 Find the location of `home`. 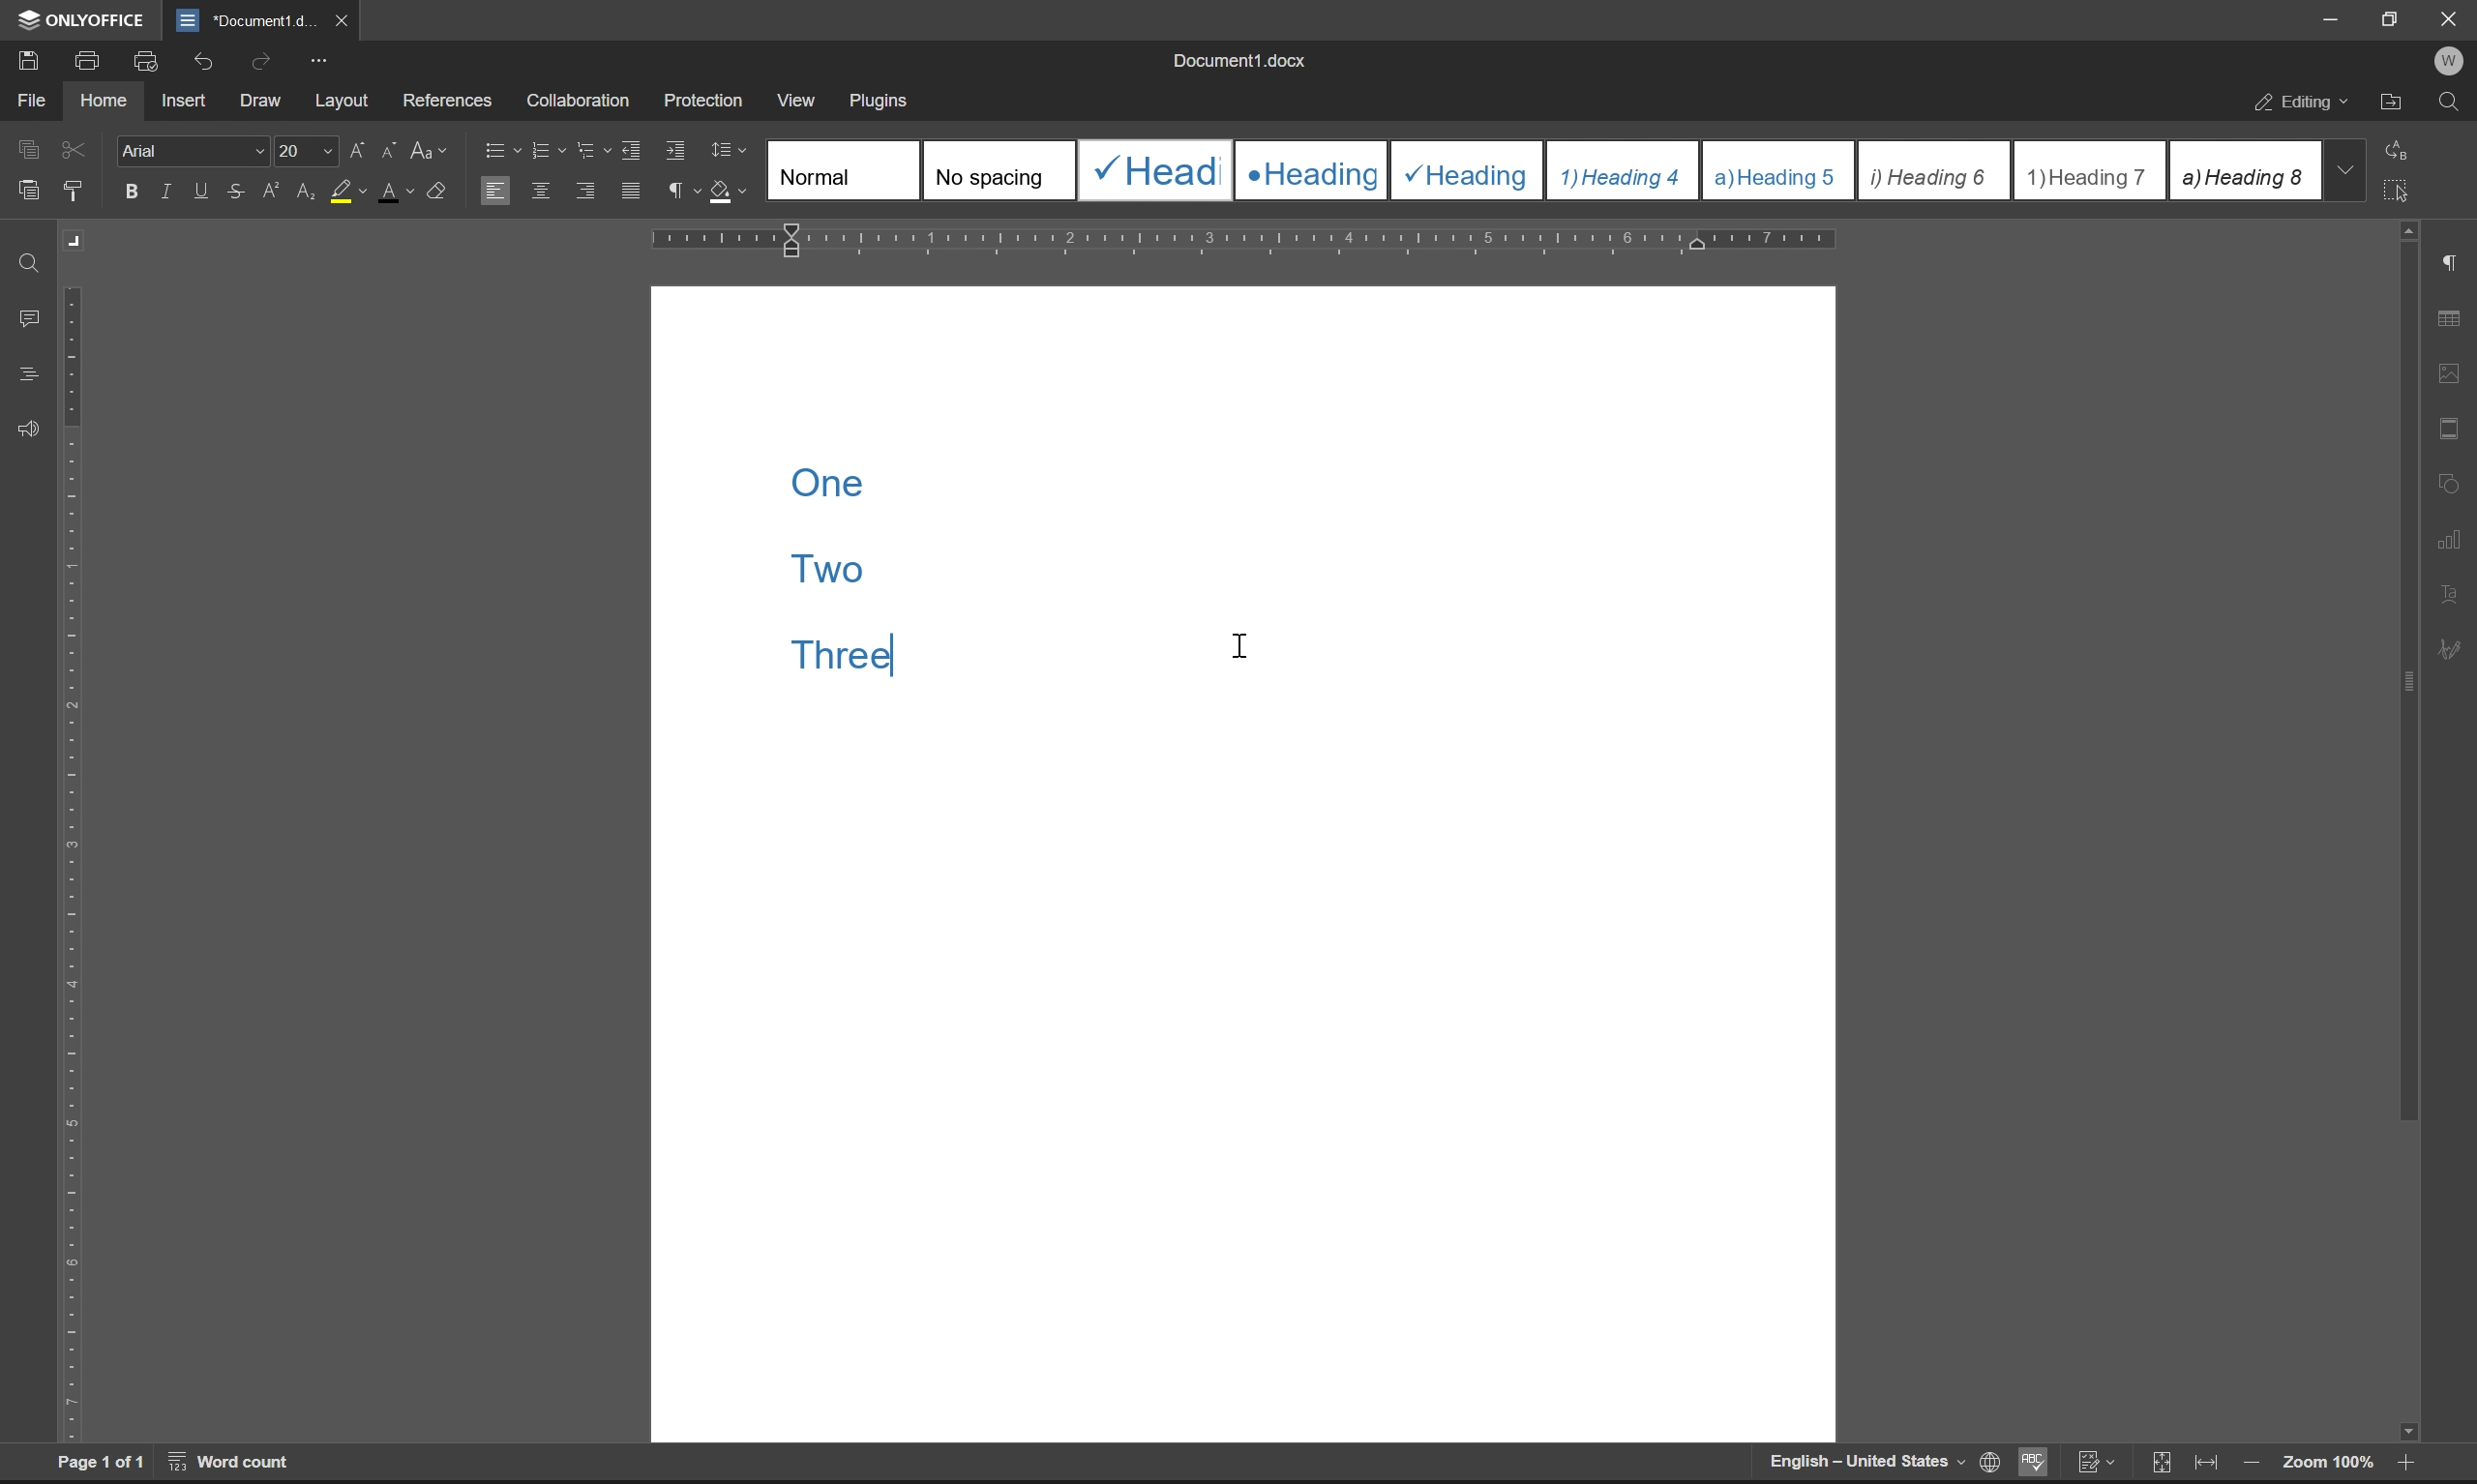

home is located at coordinates (102, 98).